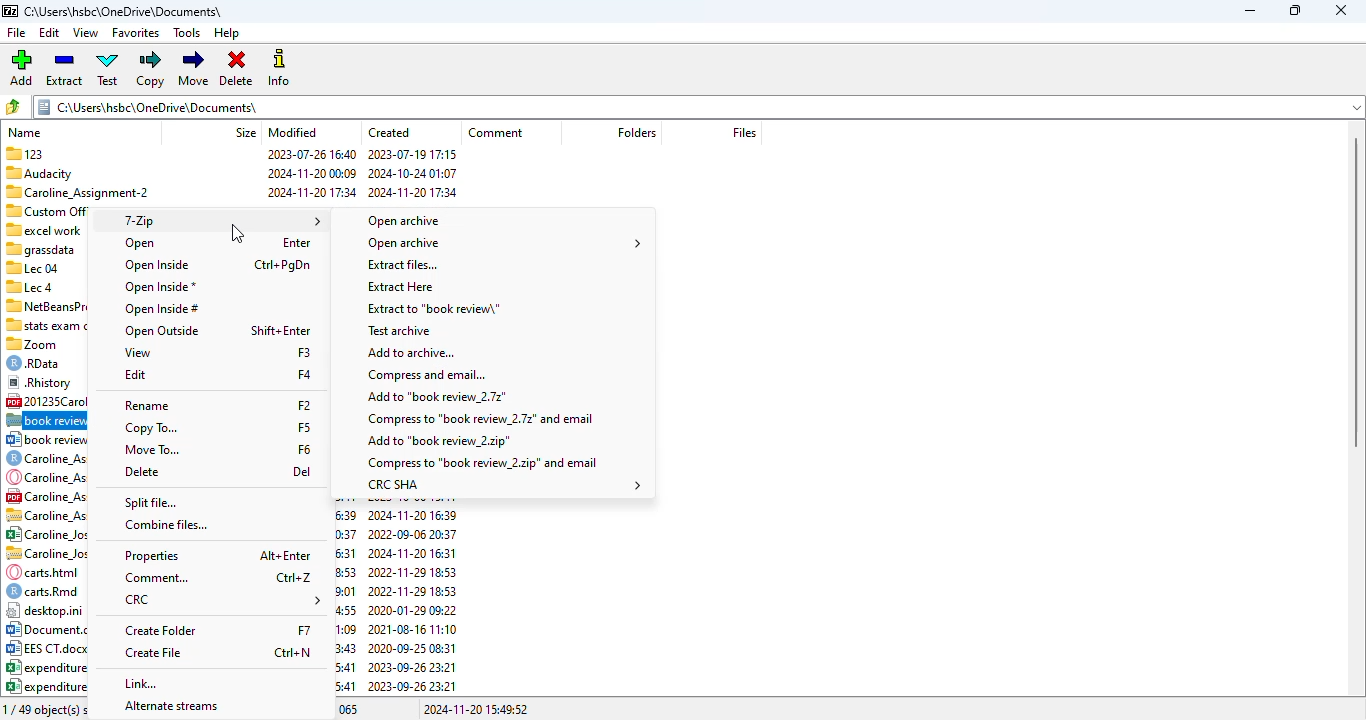  What do you see at coordinates (144, 684) in the screenshot?
I see `link` at bounding box center [144, 684].